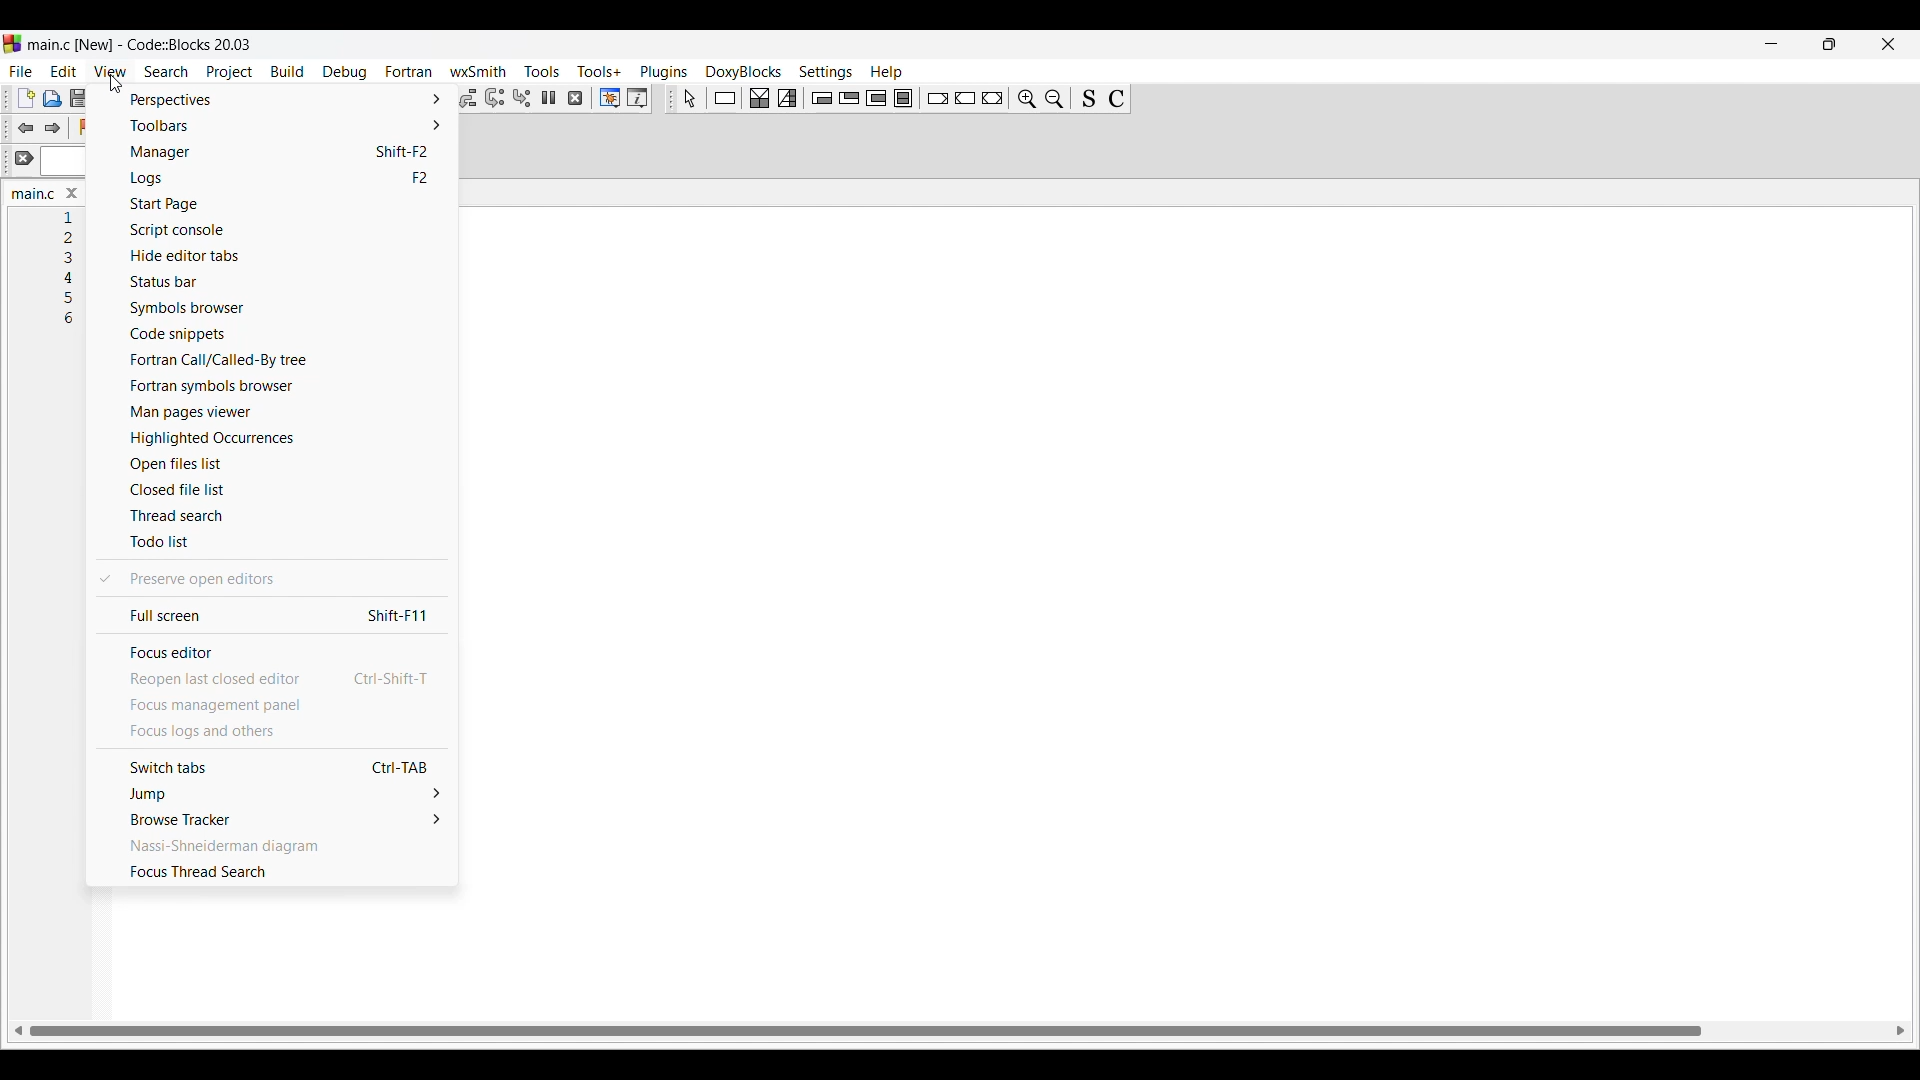 This screenshot has width=1920, height=1080. I want to click on wxSmith menu, so click(478, 72).